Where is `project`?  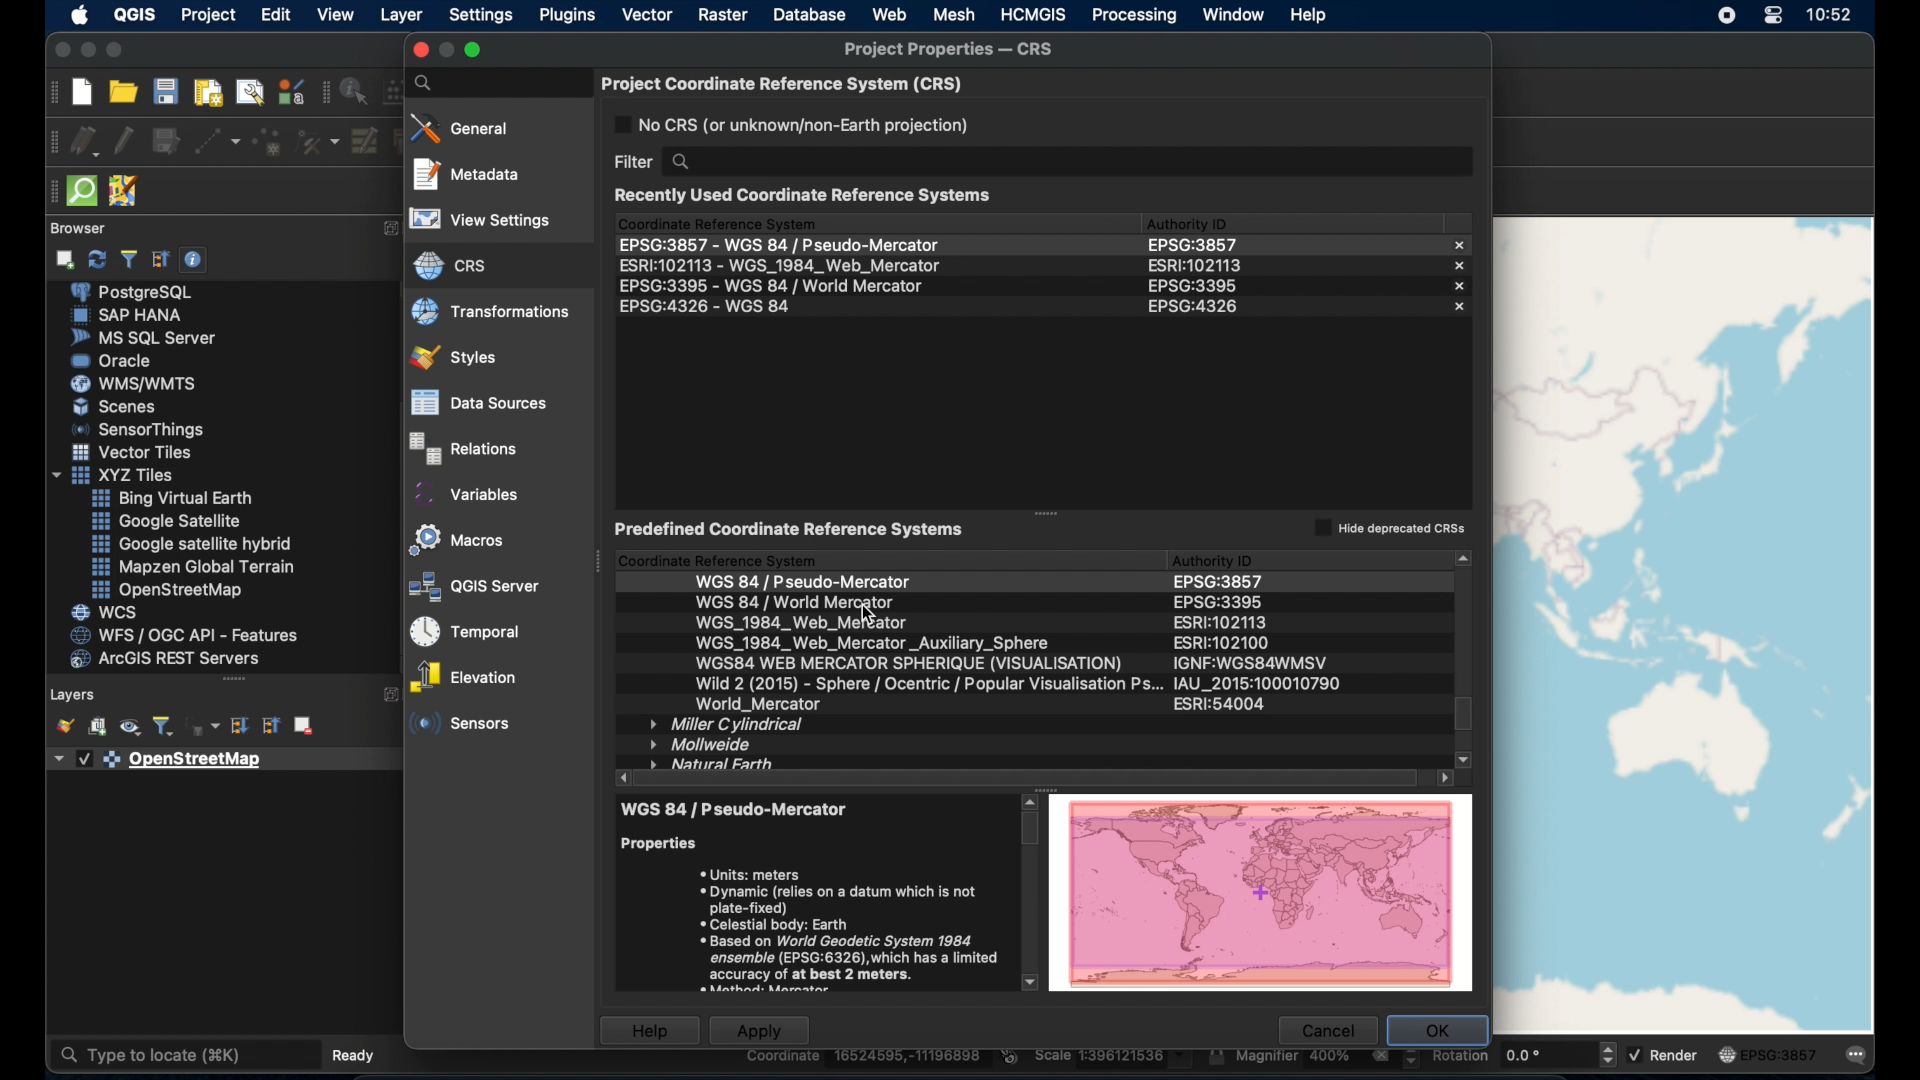 project is located at coordinates (206, 15).